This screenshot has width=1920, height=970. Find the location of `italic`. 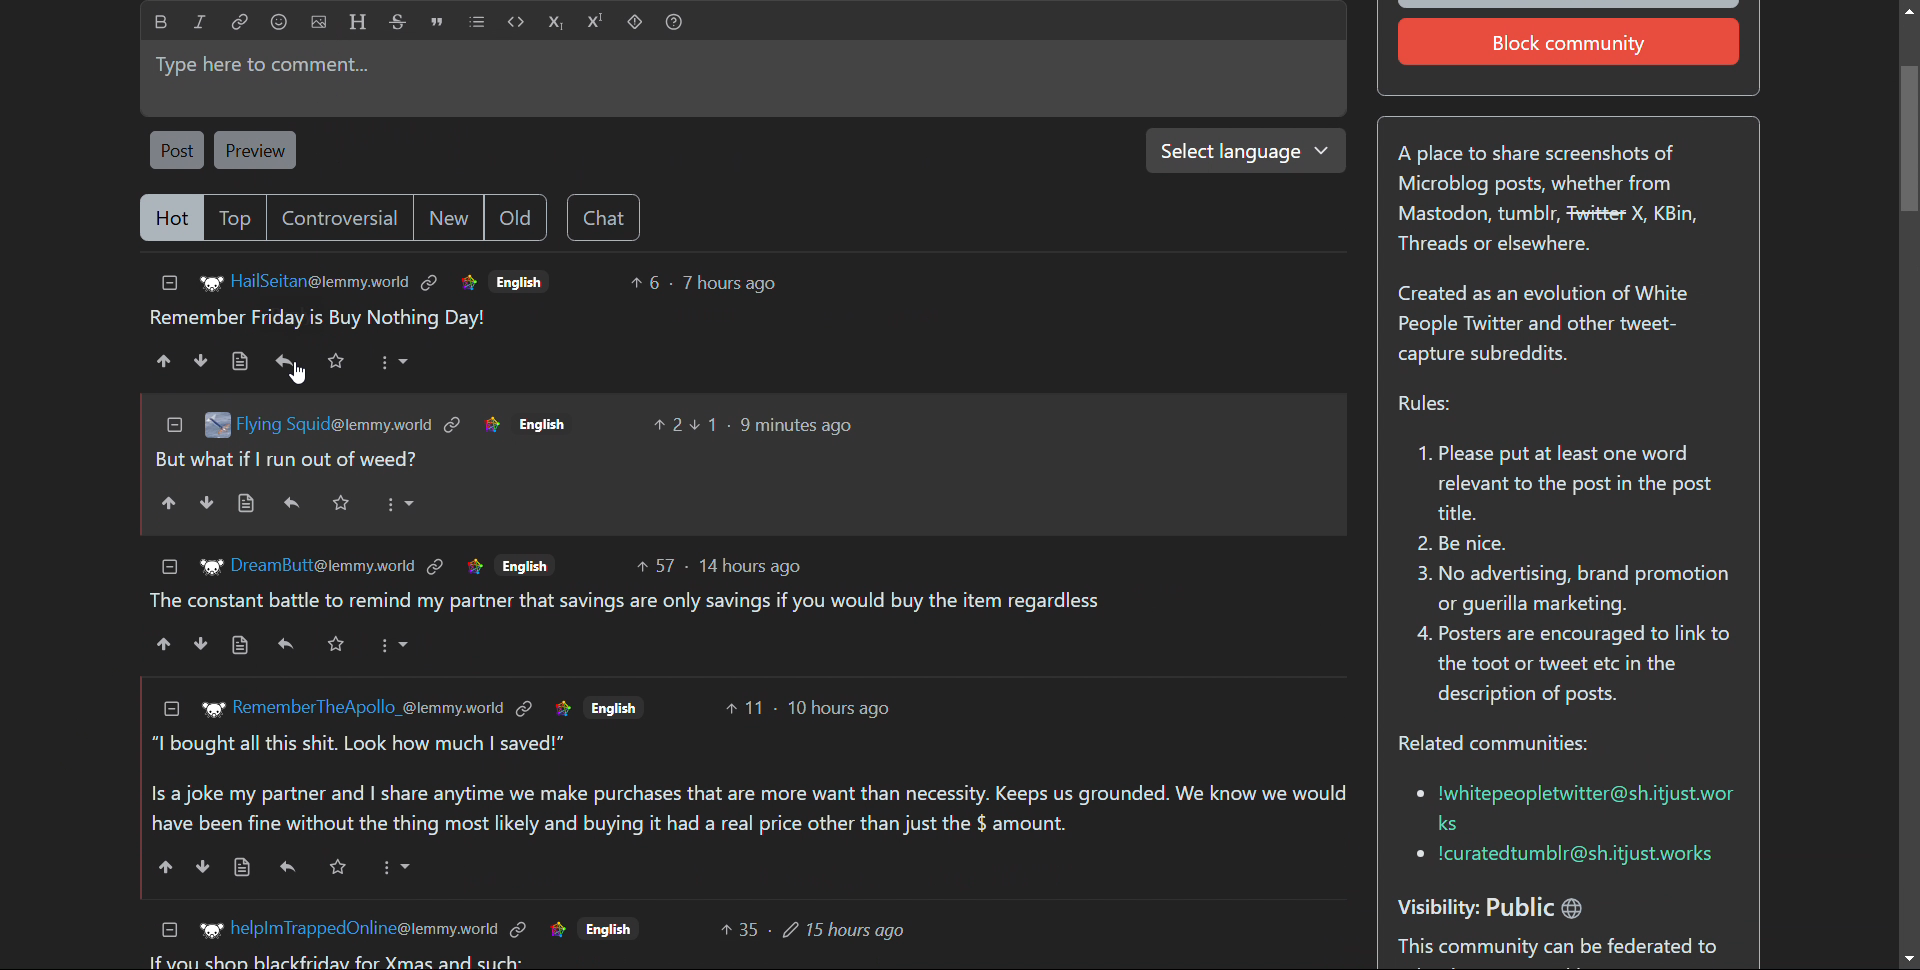

italic is located at coordinates (201, 21).